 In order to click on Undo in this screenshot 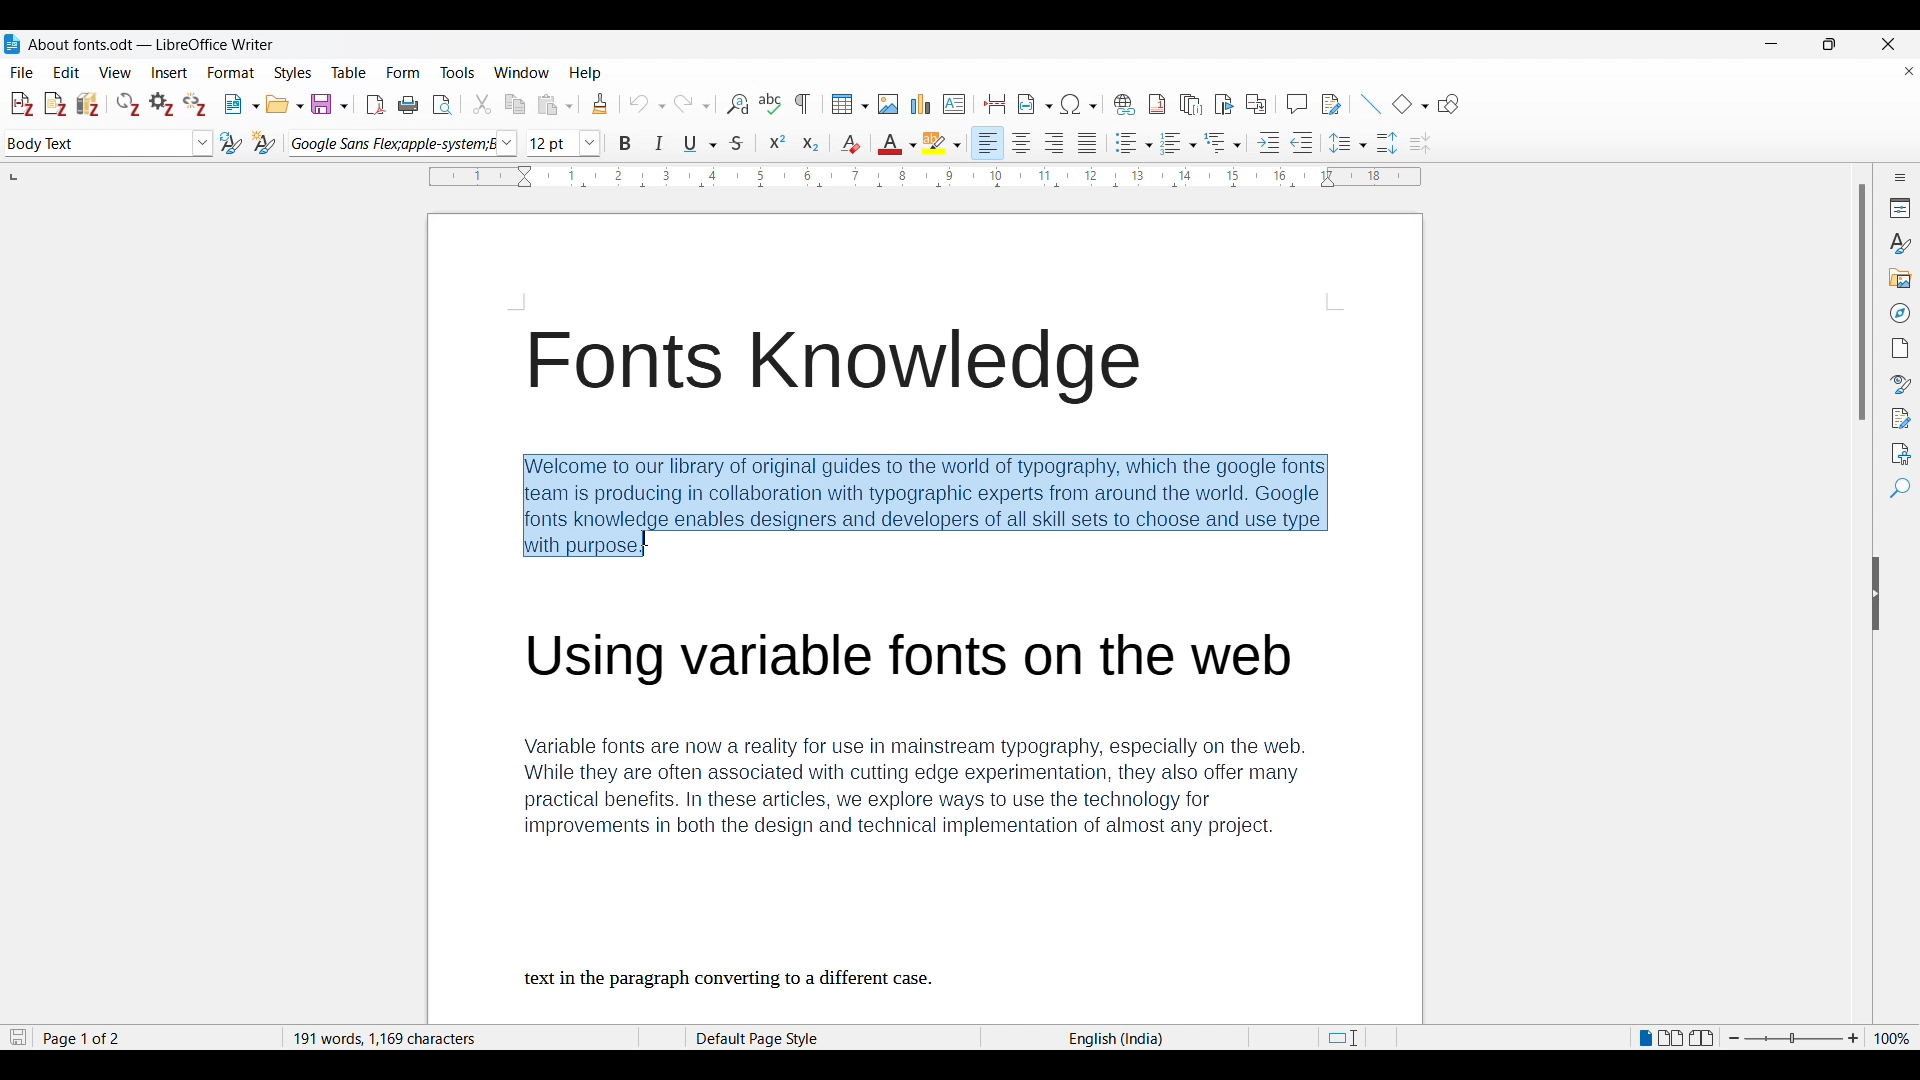, I will do `click(647, 104)`.